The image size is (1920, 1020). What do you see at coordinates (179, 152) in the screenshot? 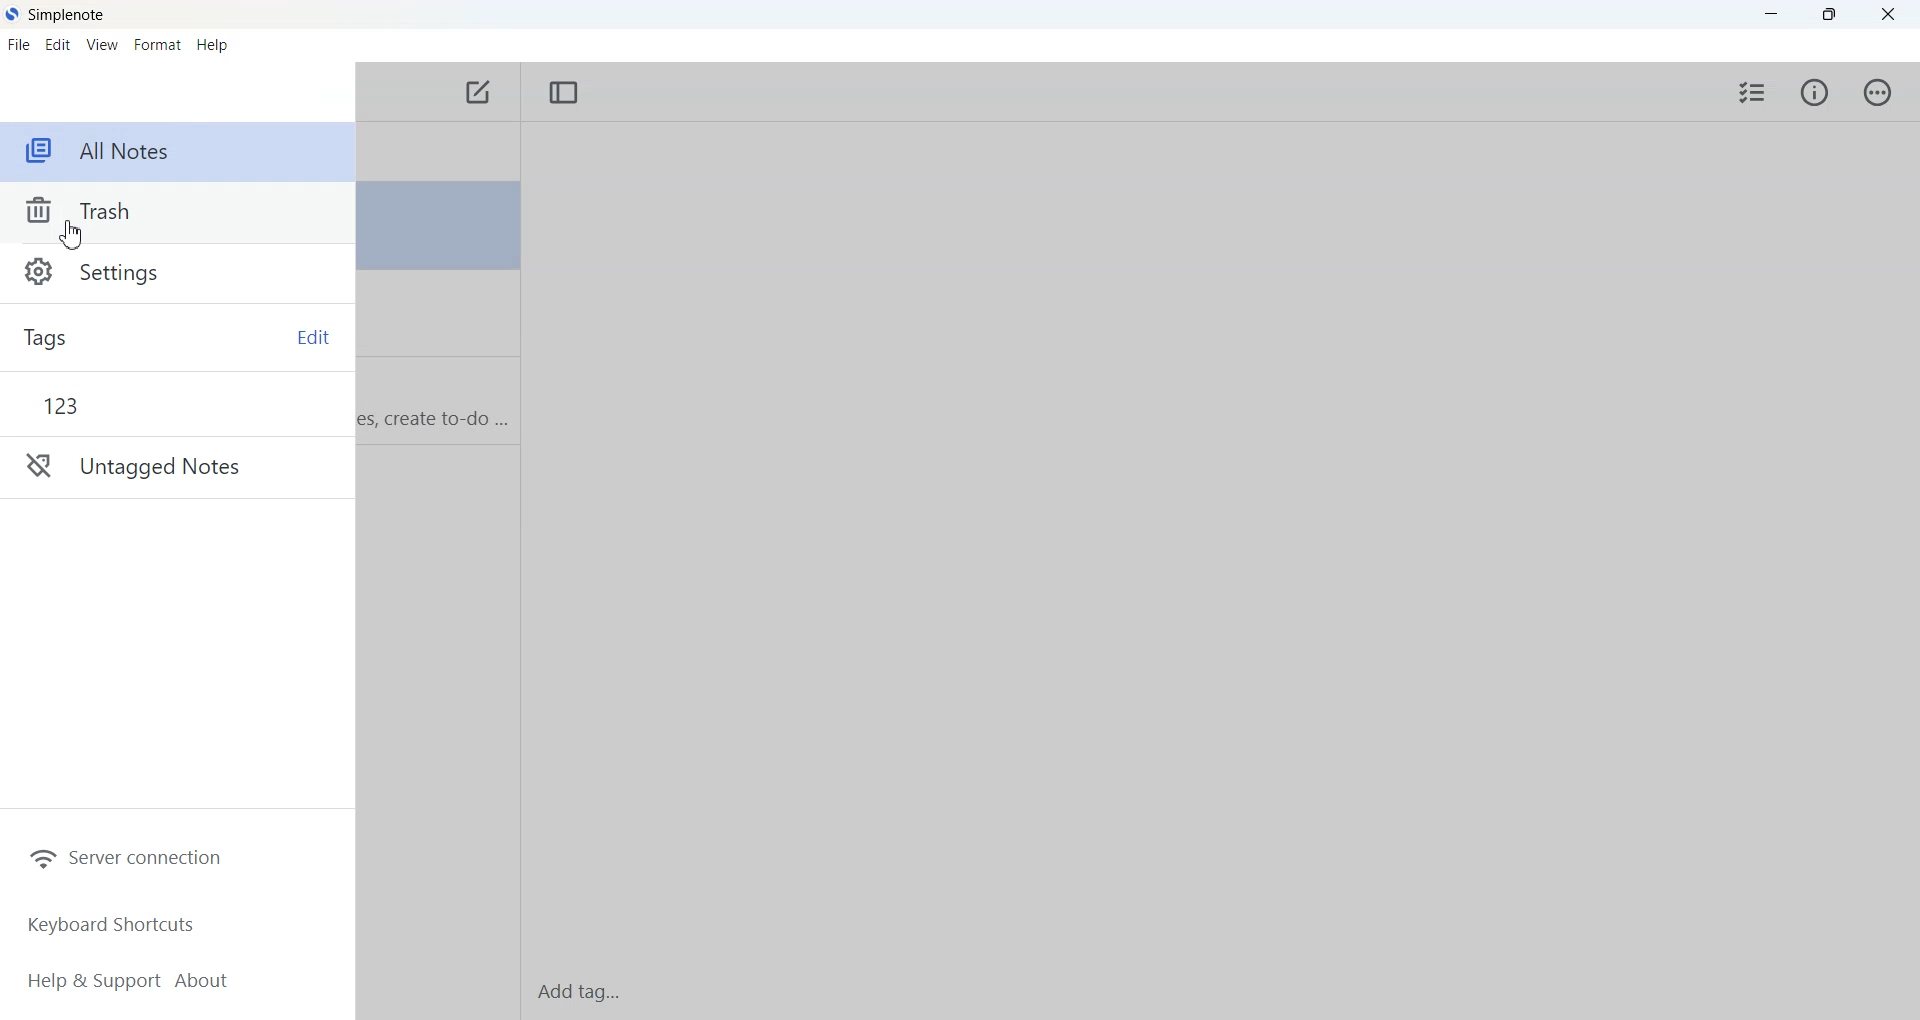
I see `All Notes` at bounding box center [179, 152].